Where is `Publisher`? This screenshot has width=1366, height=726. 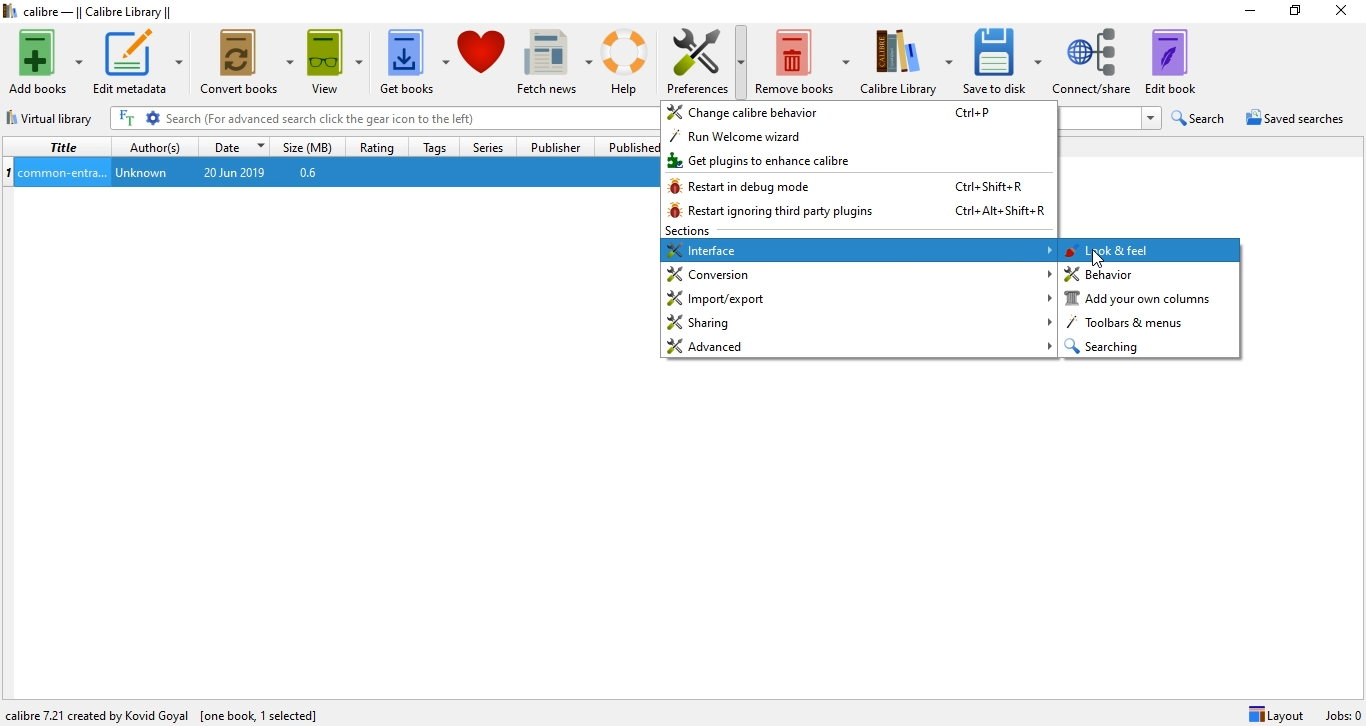
Publisher is located at coordinates (558, 147).